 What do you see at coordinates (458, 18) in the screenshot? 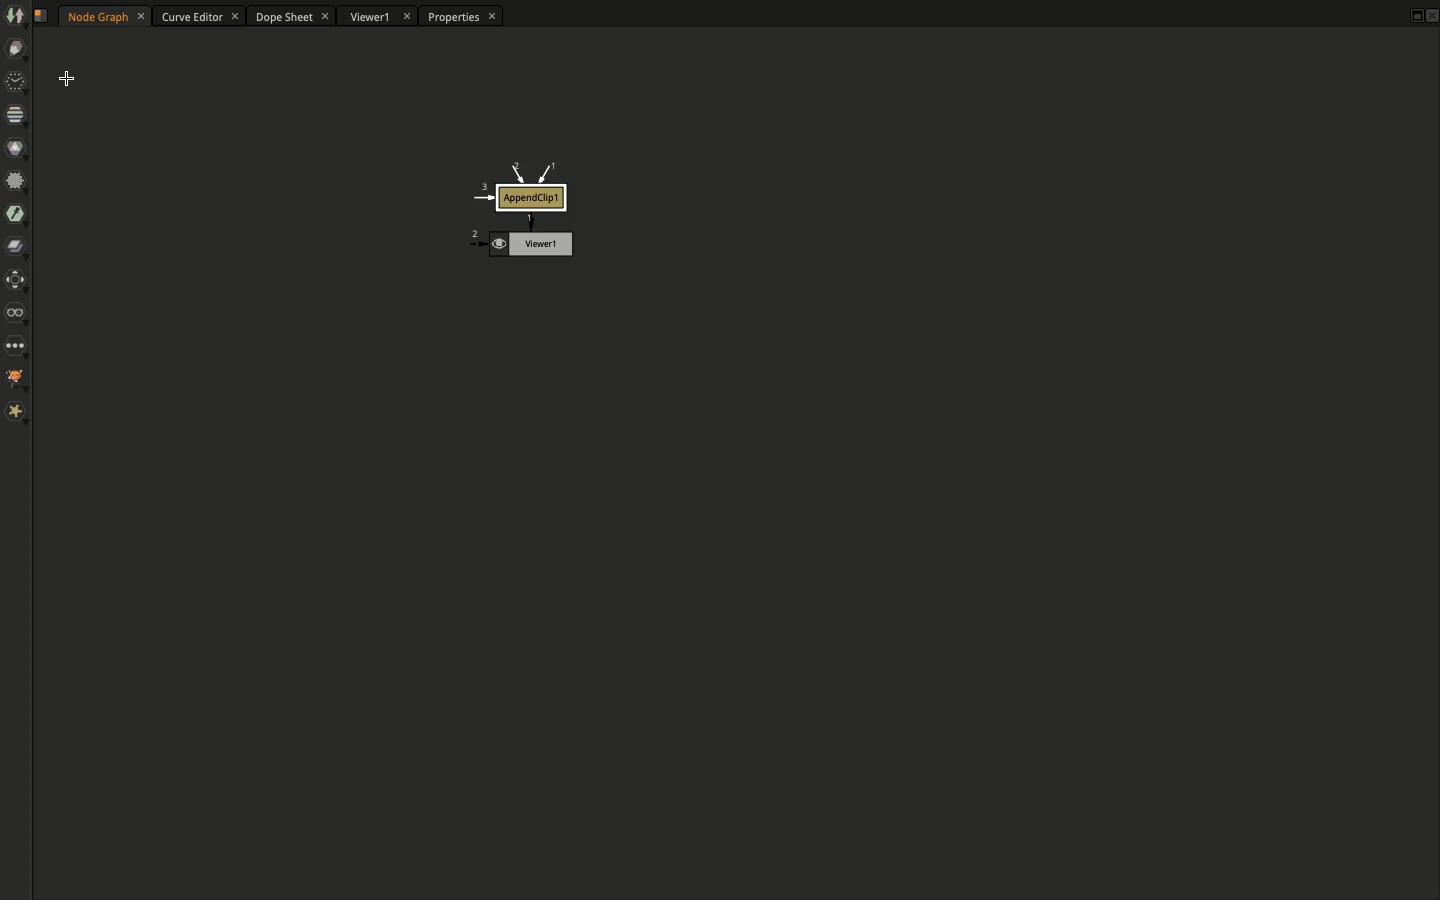
I see `Properties` at bounding box center [458, 18].